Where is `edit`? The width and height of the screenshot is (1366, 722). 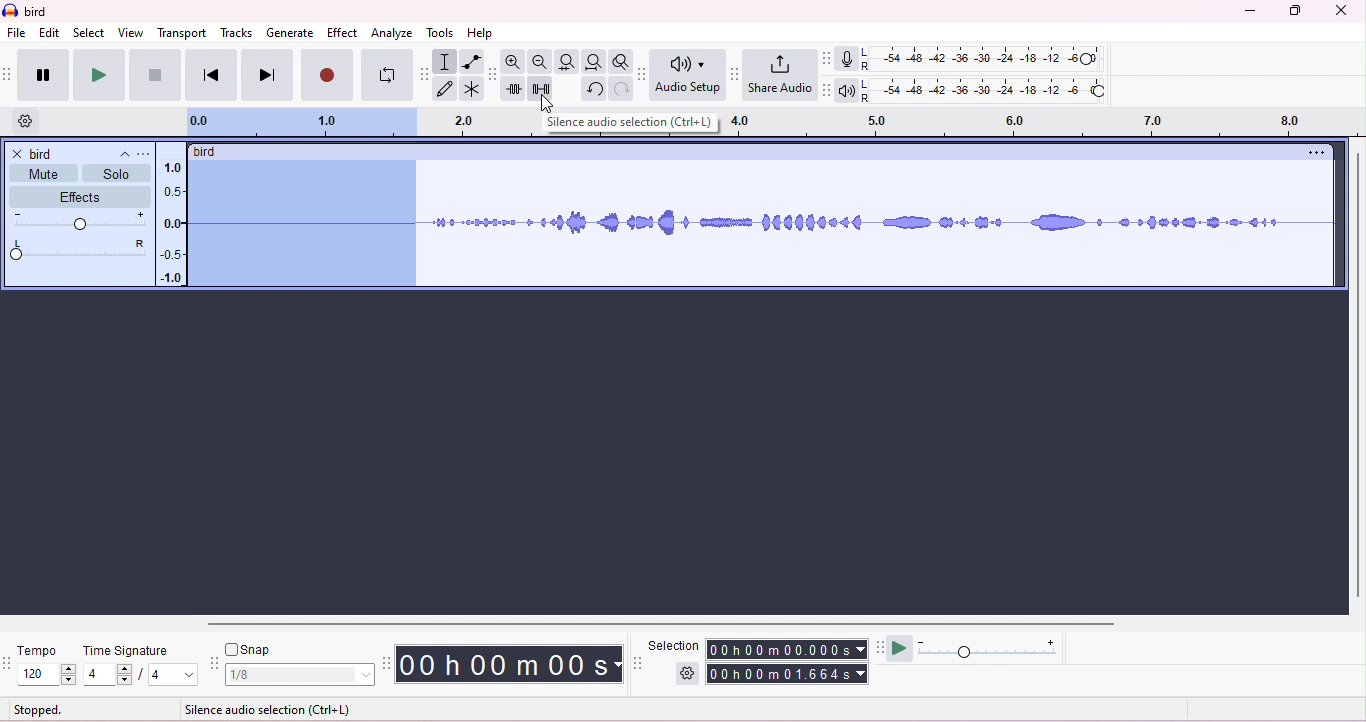
edit is located at coordinates (50, 33).